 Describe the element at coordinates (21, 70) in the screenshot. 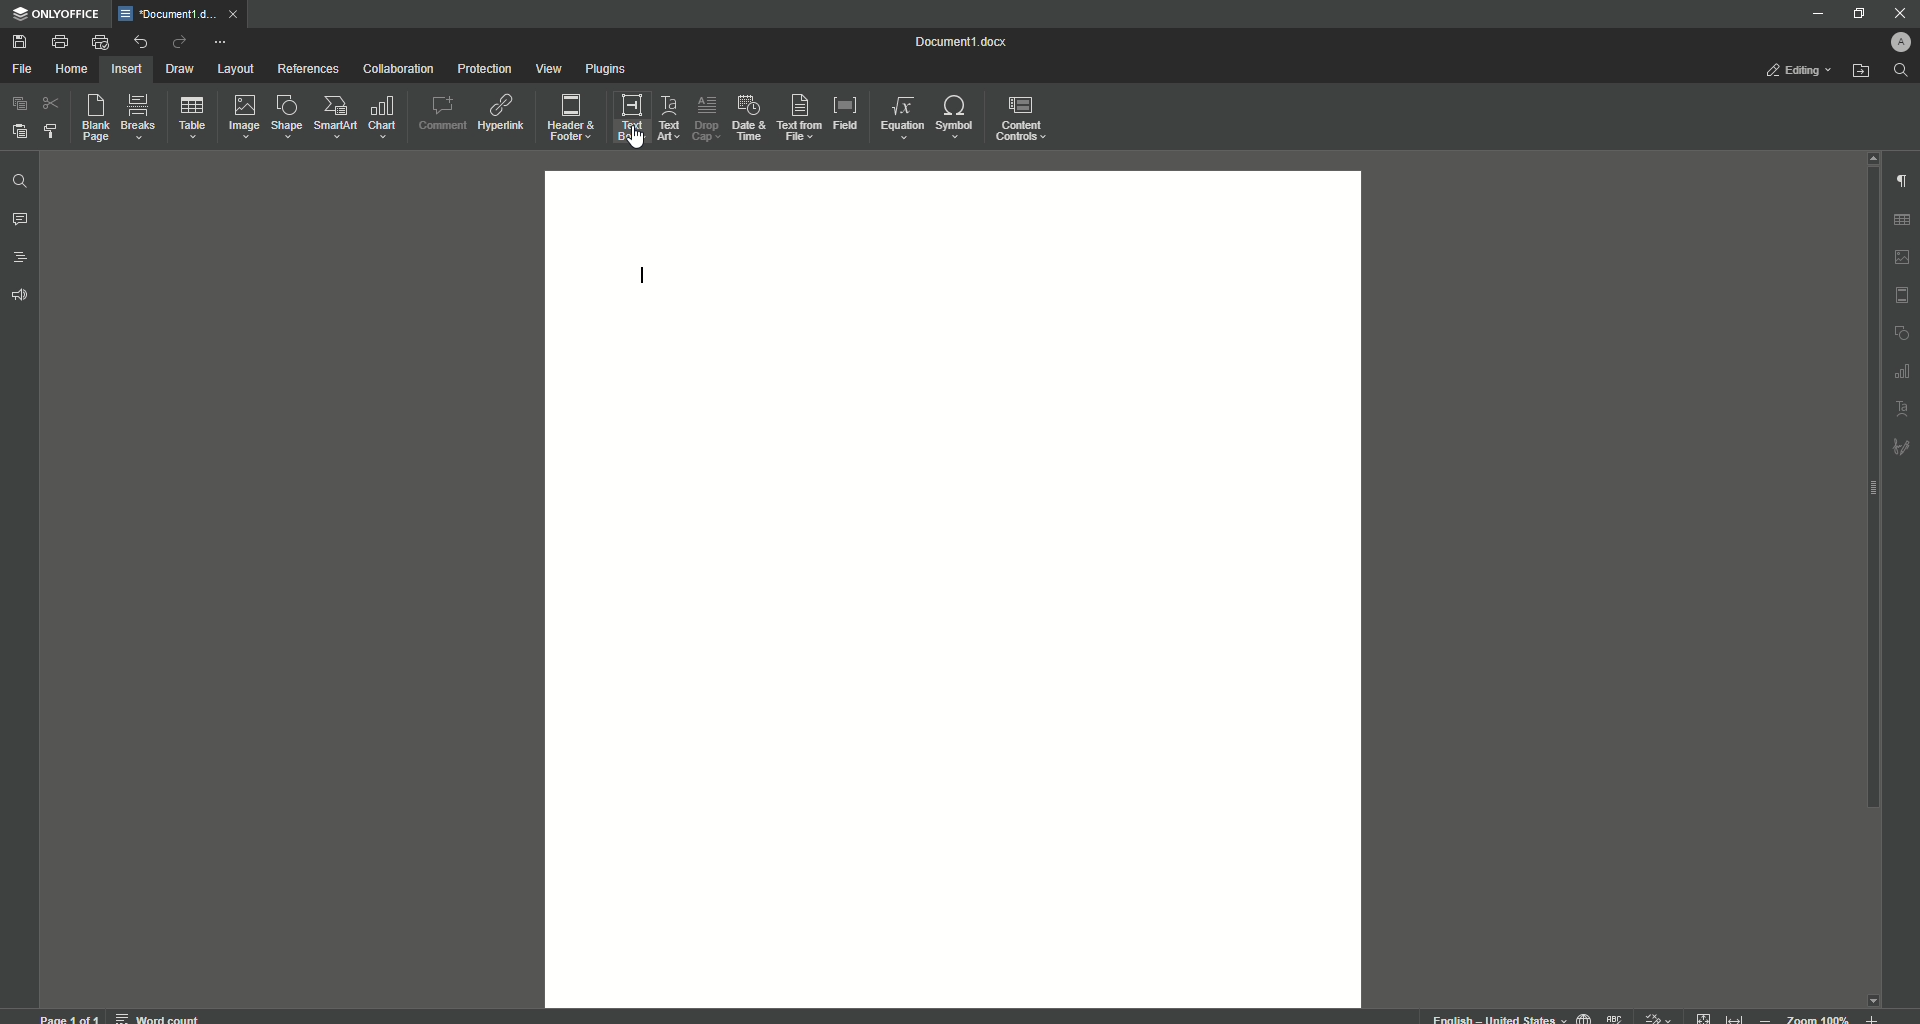

I see `File` at that location.